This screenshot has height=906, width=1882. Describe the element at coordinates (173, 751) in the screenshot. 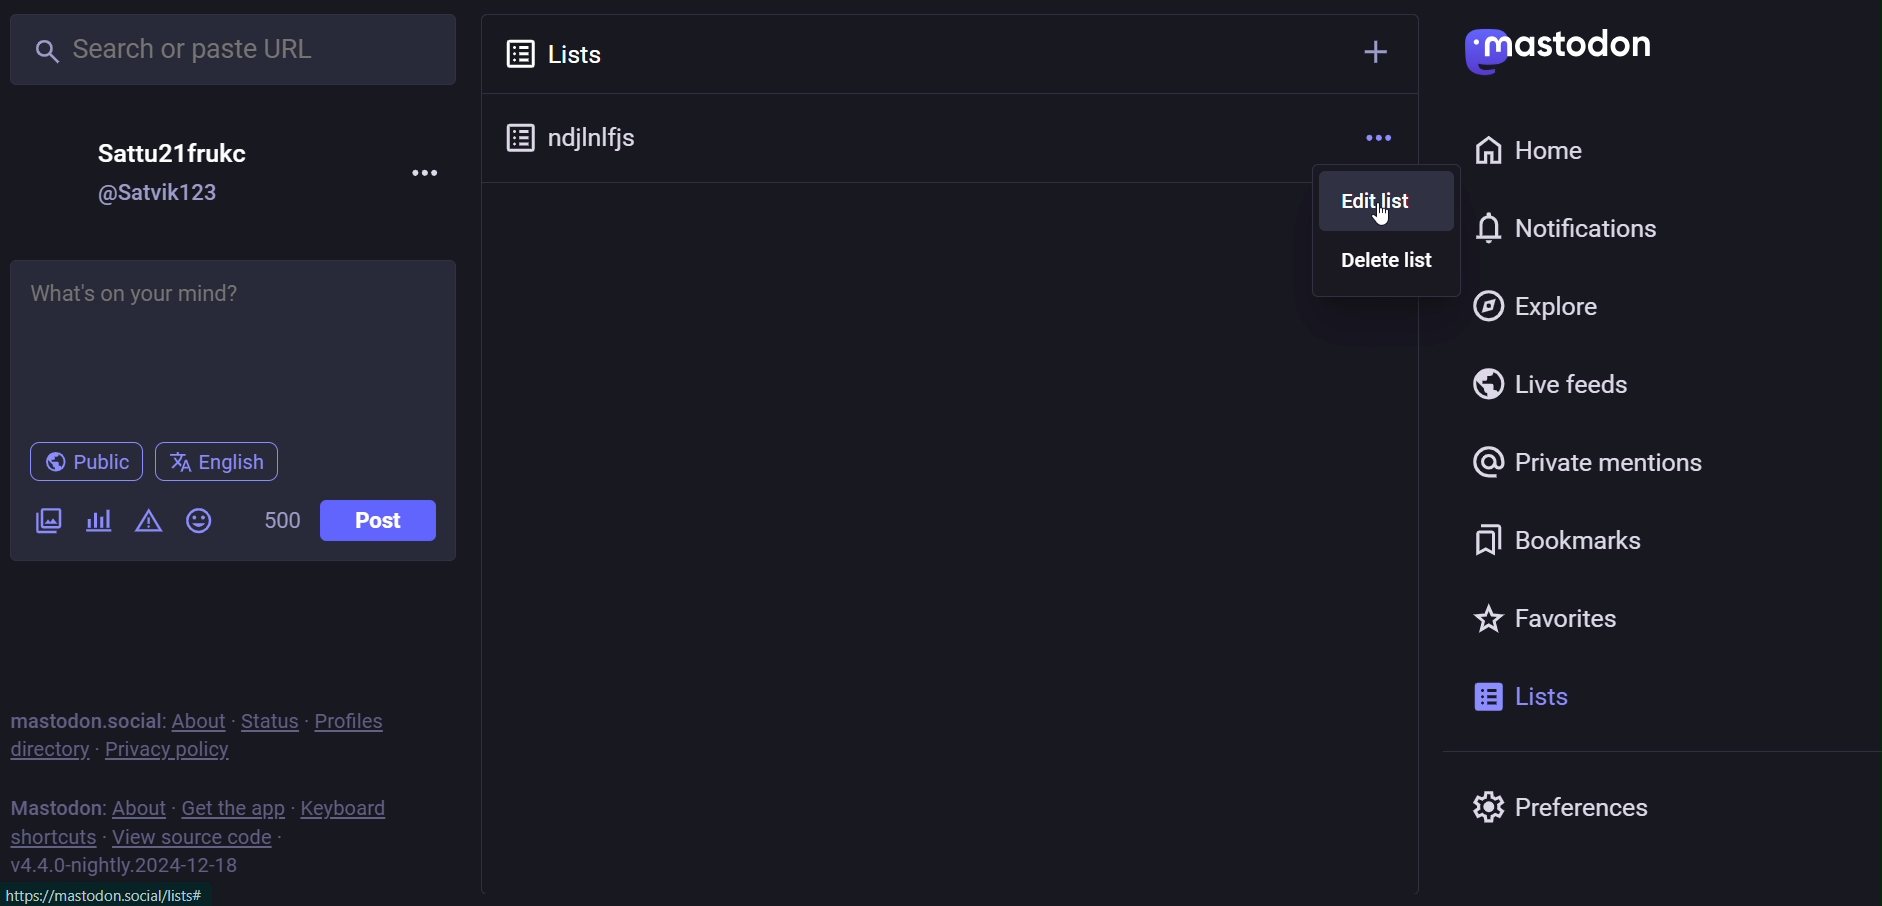

I see `private policy` at that location.